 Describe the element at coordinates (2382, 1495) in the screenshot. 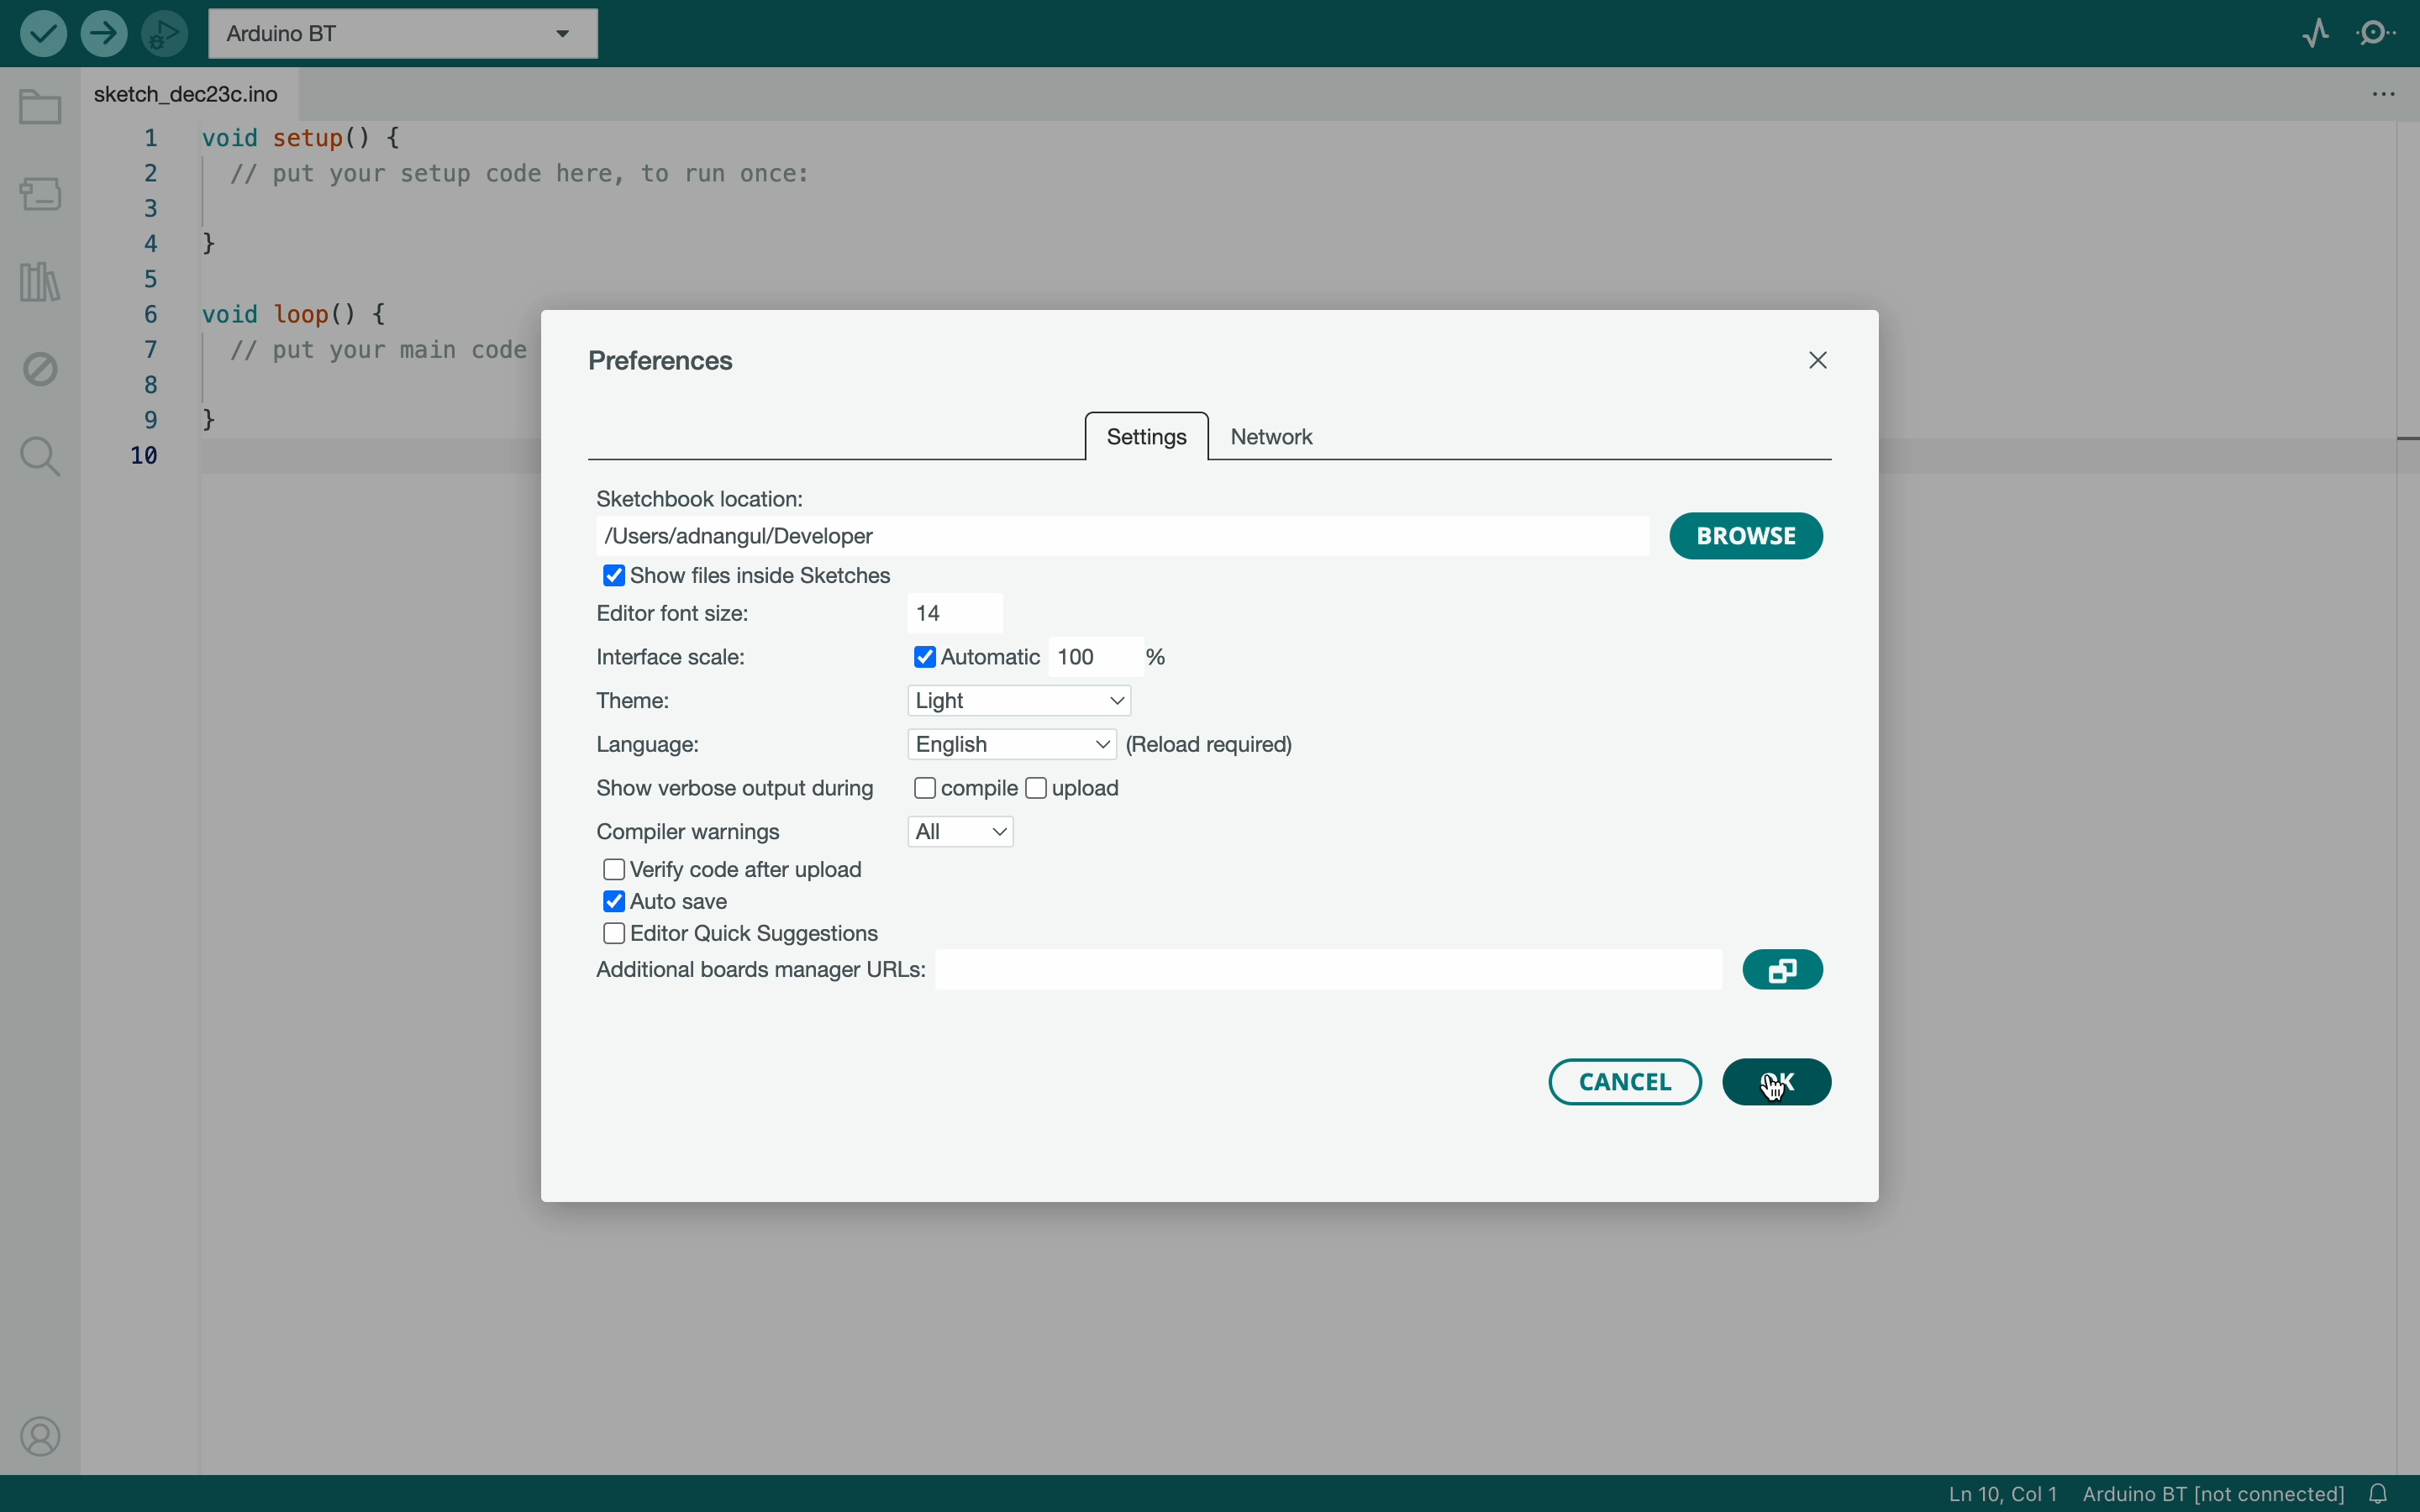

I see `notification` at that location.